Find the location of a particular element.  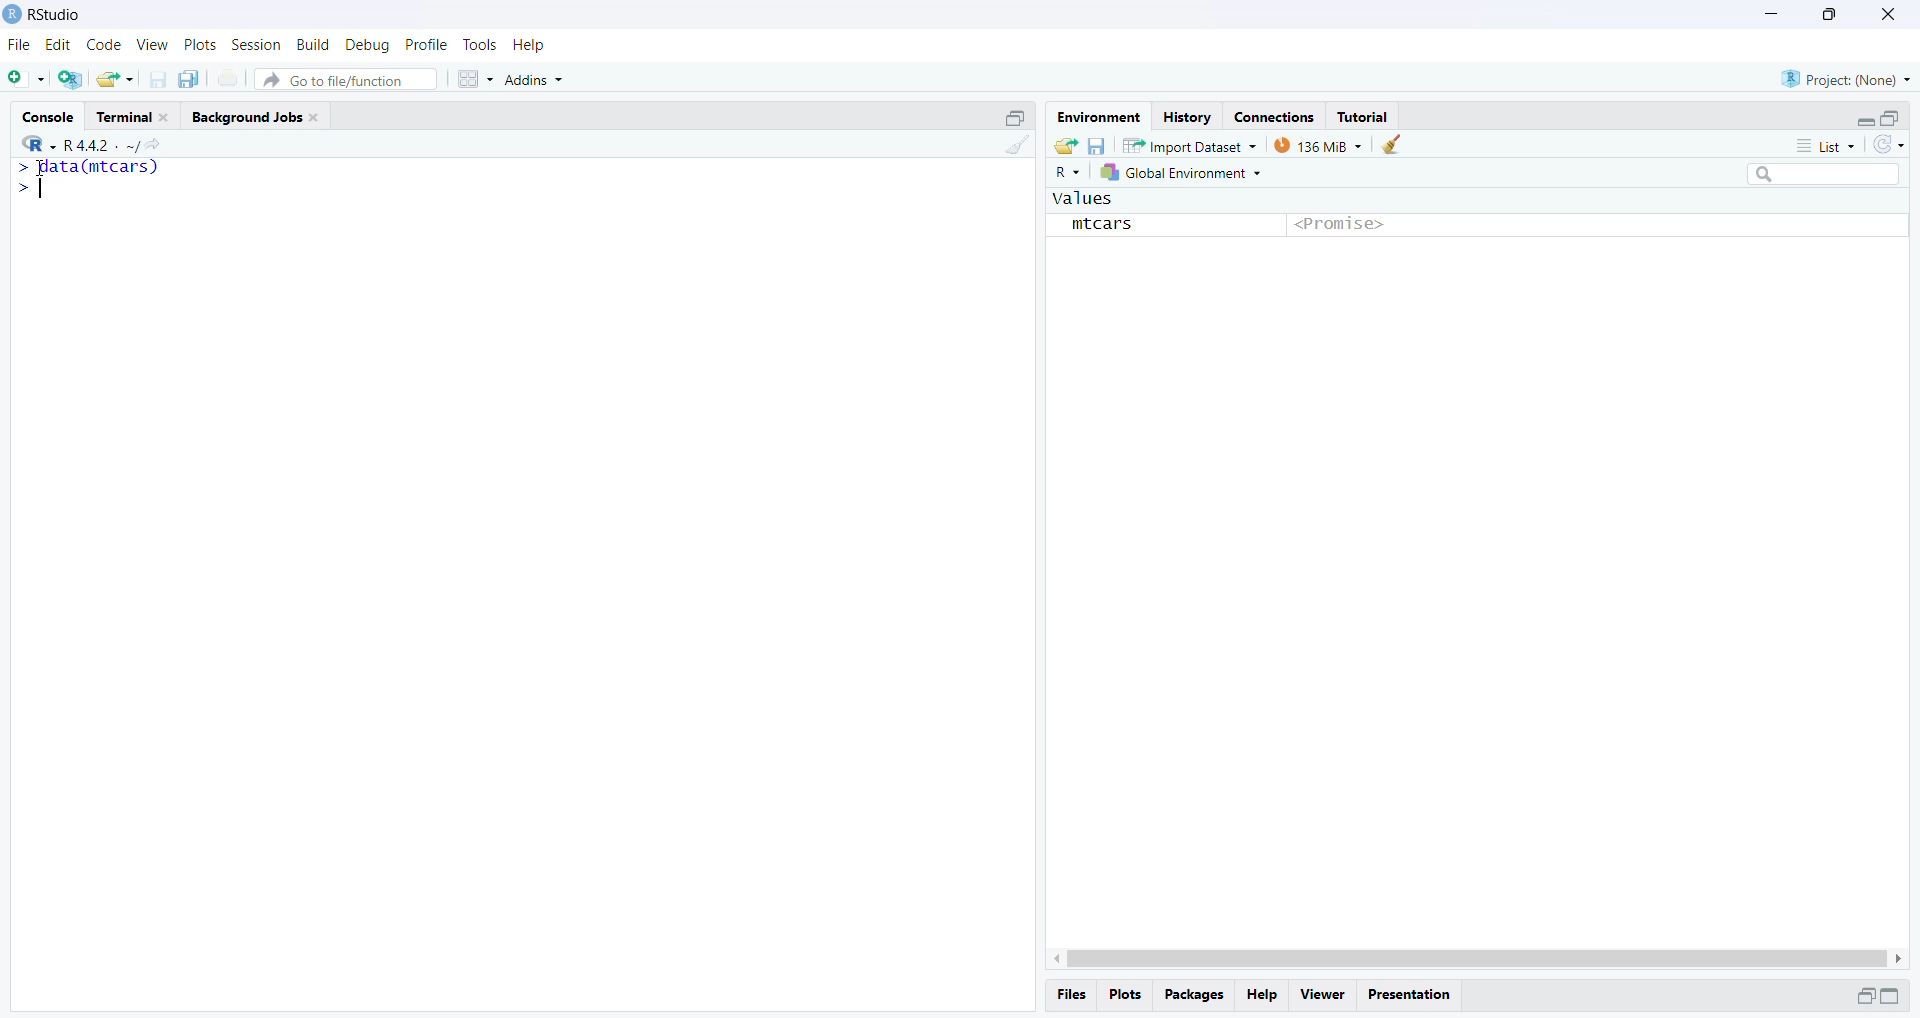

Minimize is located at coordinates (1772, 15).